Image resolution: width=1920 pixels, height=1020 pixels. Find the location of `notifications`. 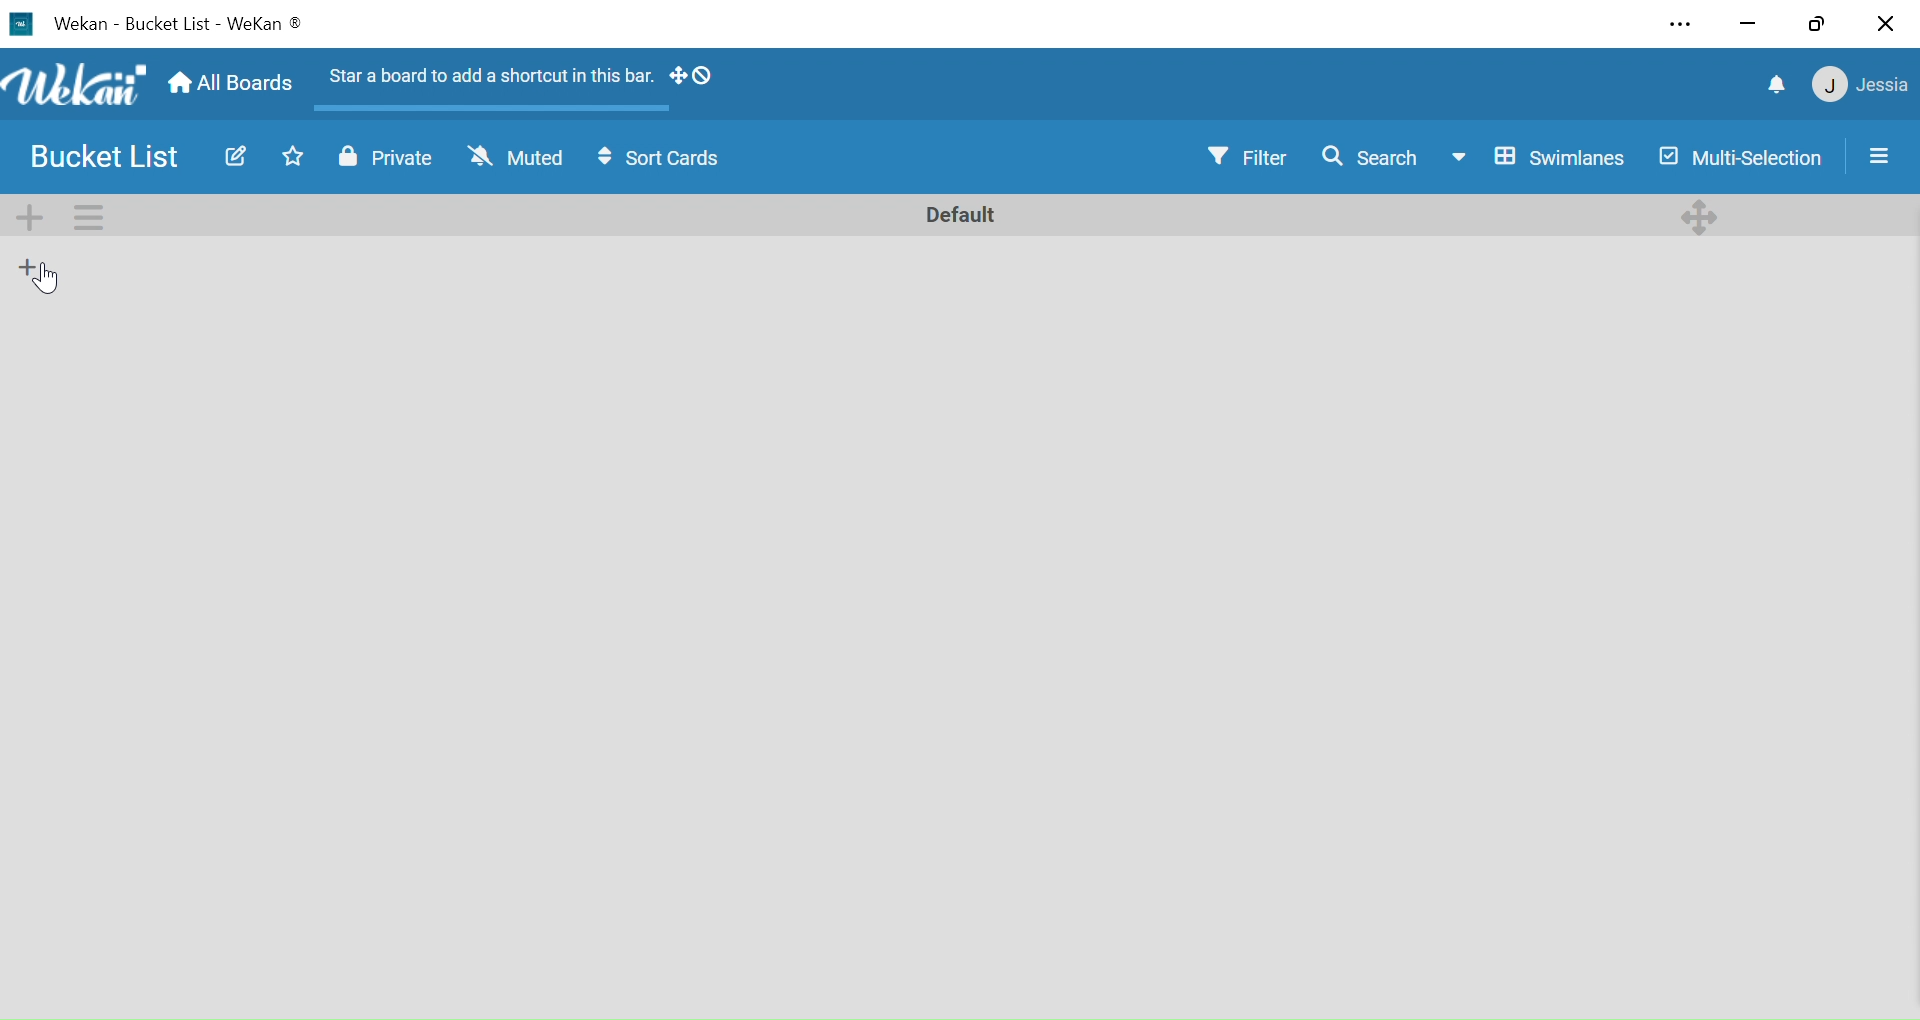

notifications is located at coordinates (1779, 87).